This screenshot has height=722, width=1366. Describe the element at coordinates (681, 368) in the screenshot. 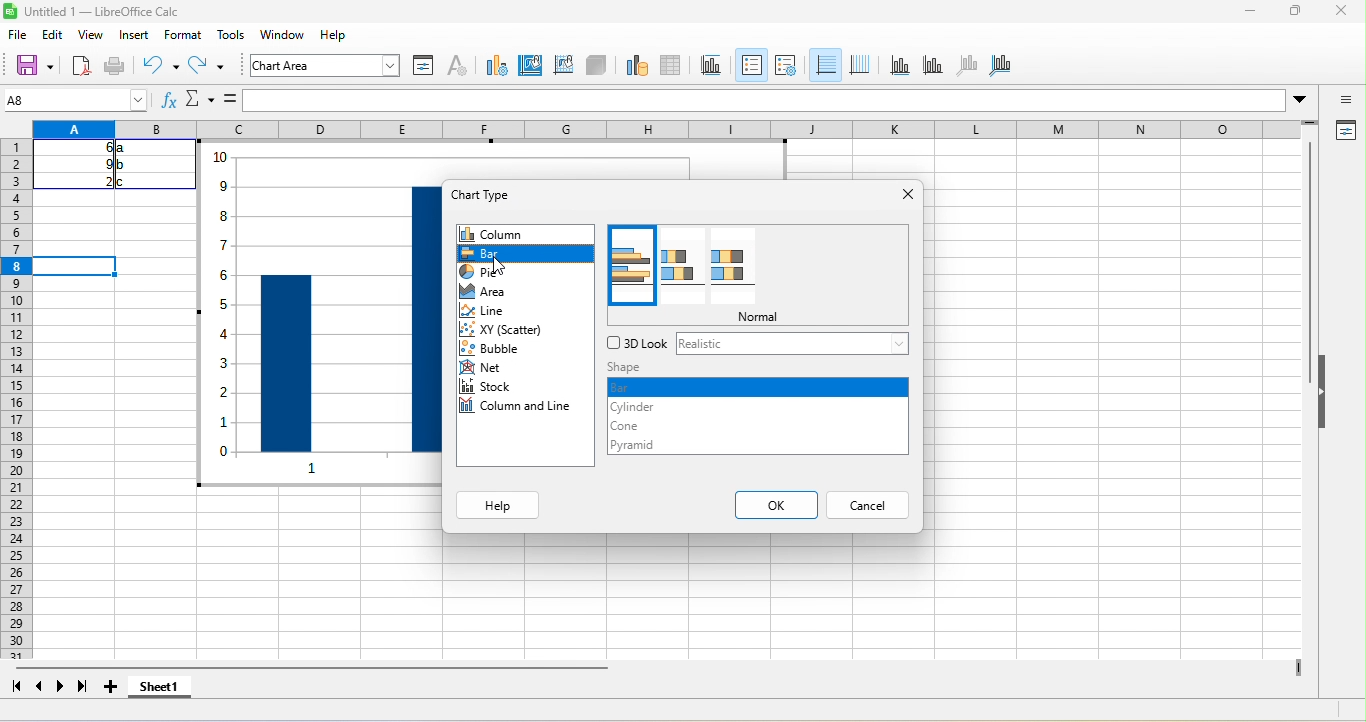

I see `shape` at that location.